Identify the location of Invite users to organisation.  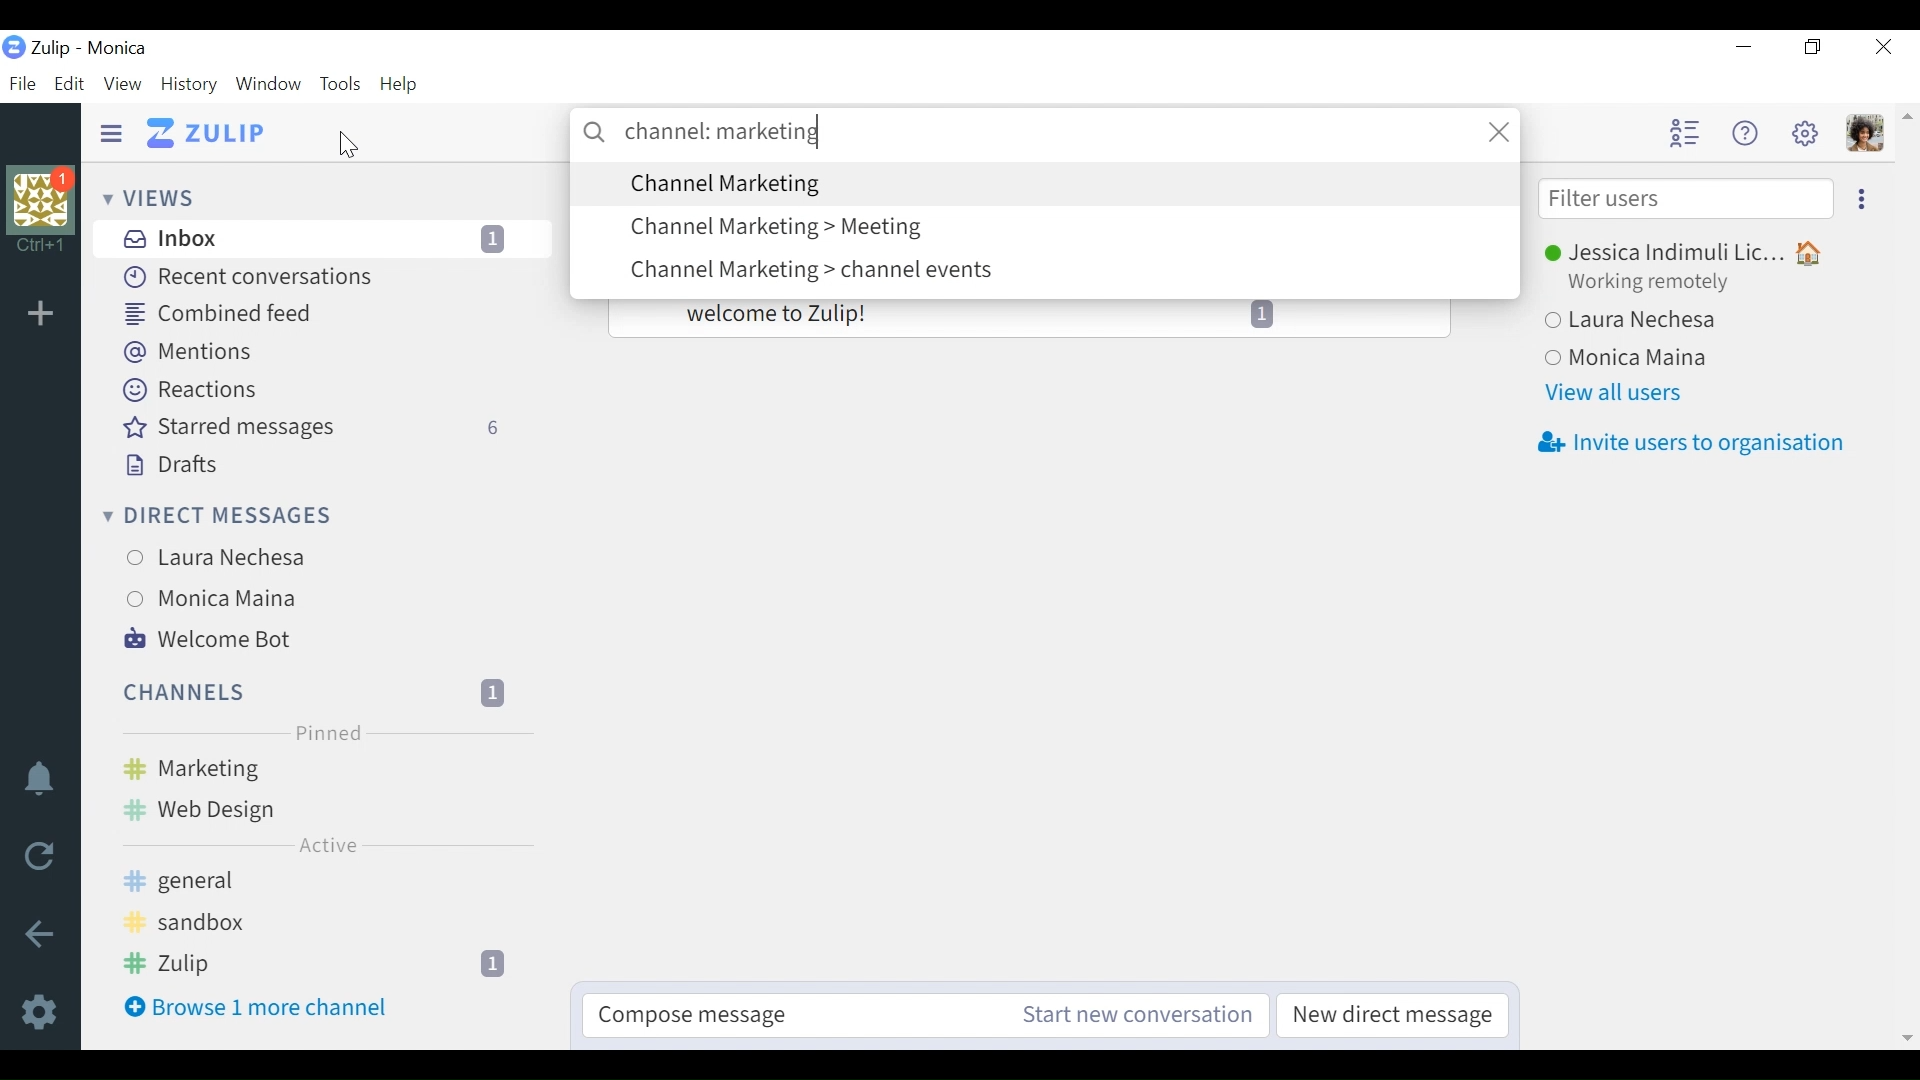
(1689, 444).